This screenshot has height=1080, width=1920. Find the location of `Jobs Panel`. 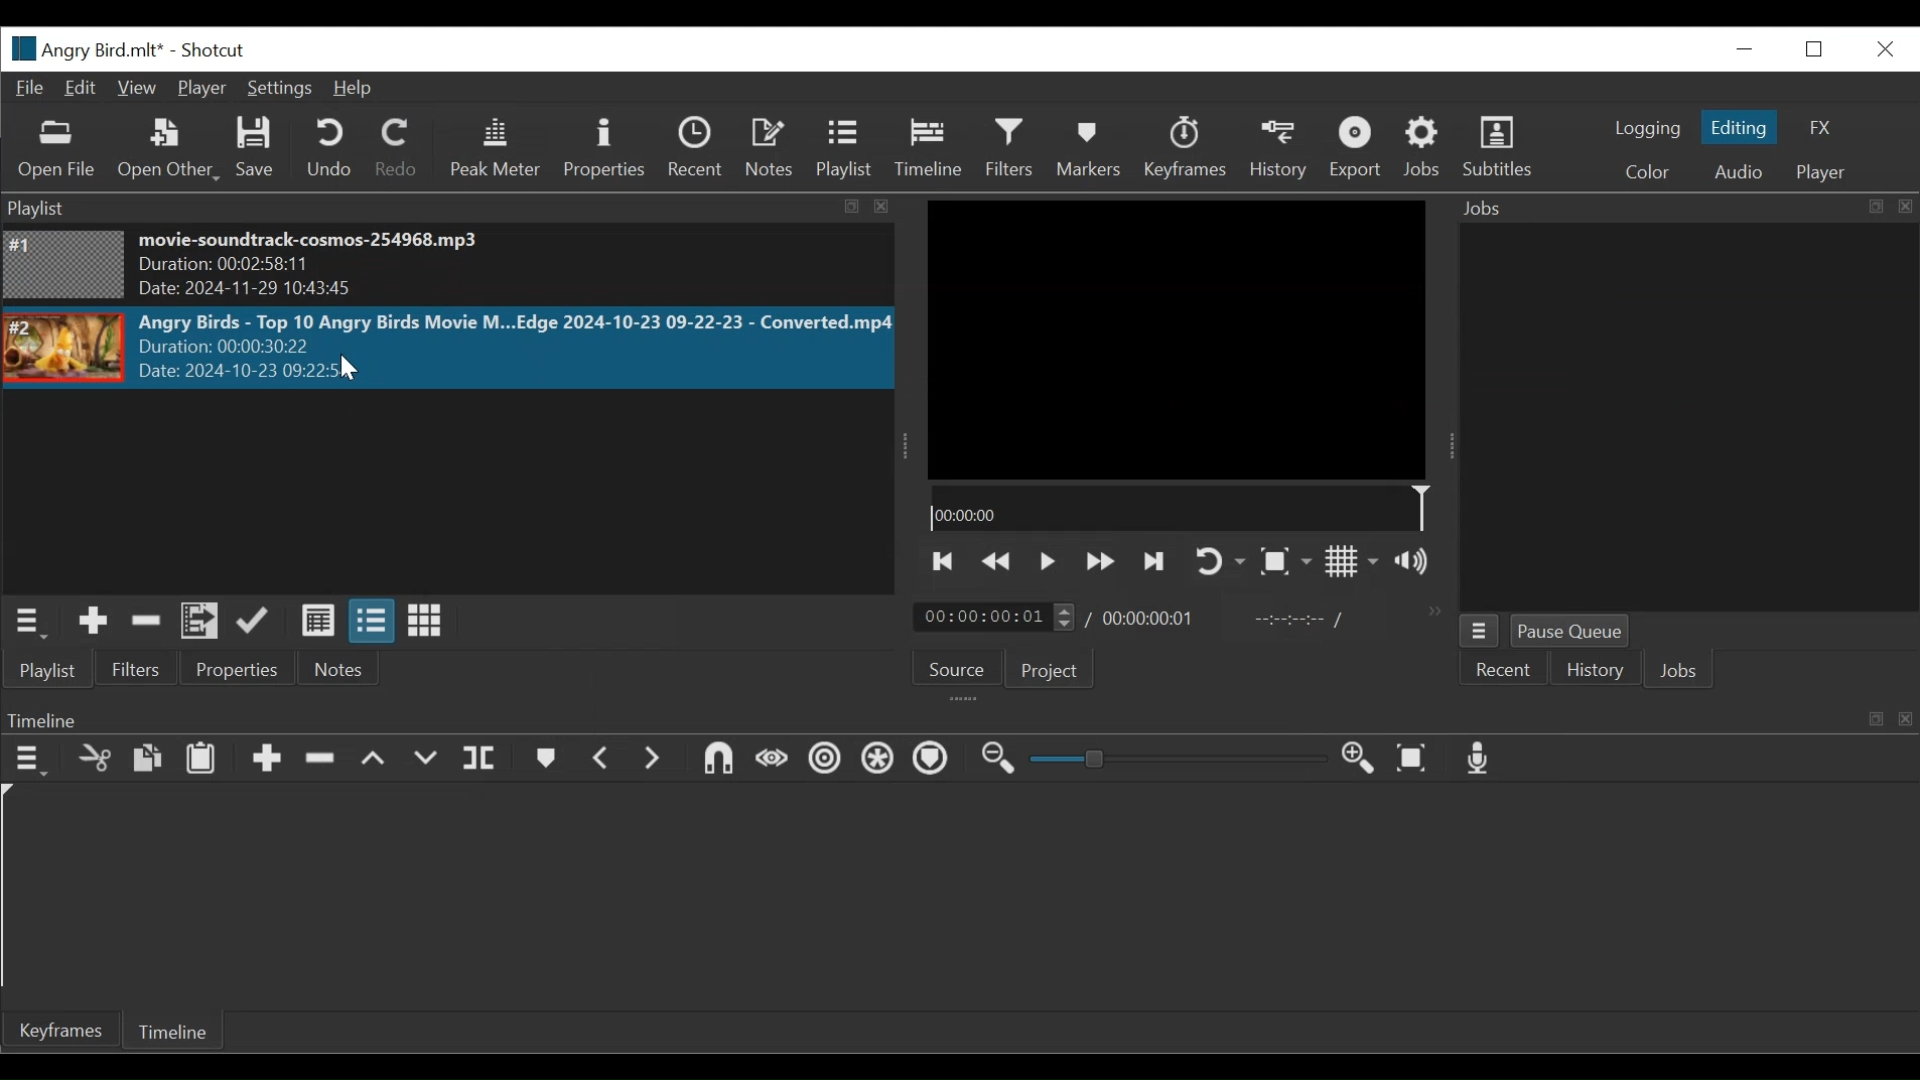

Jobs Panel is located at coordinates (1668, 418).